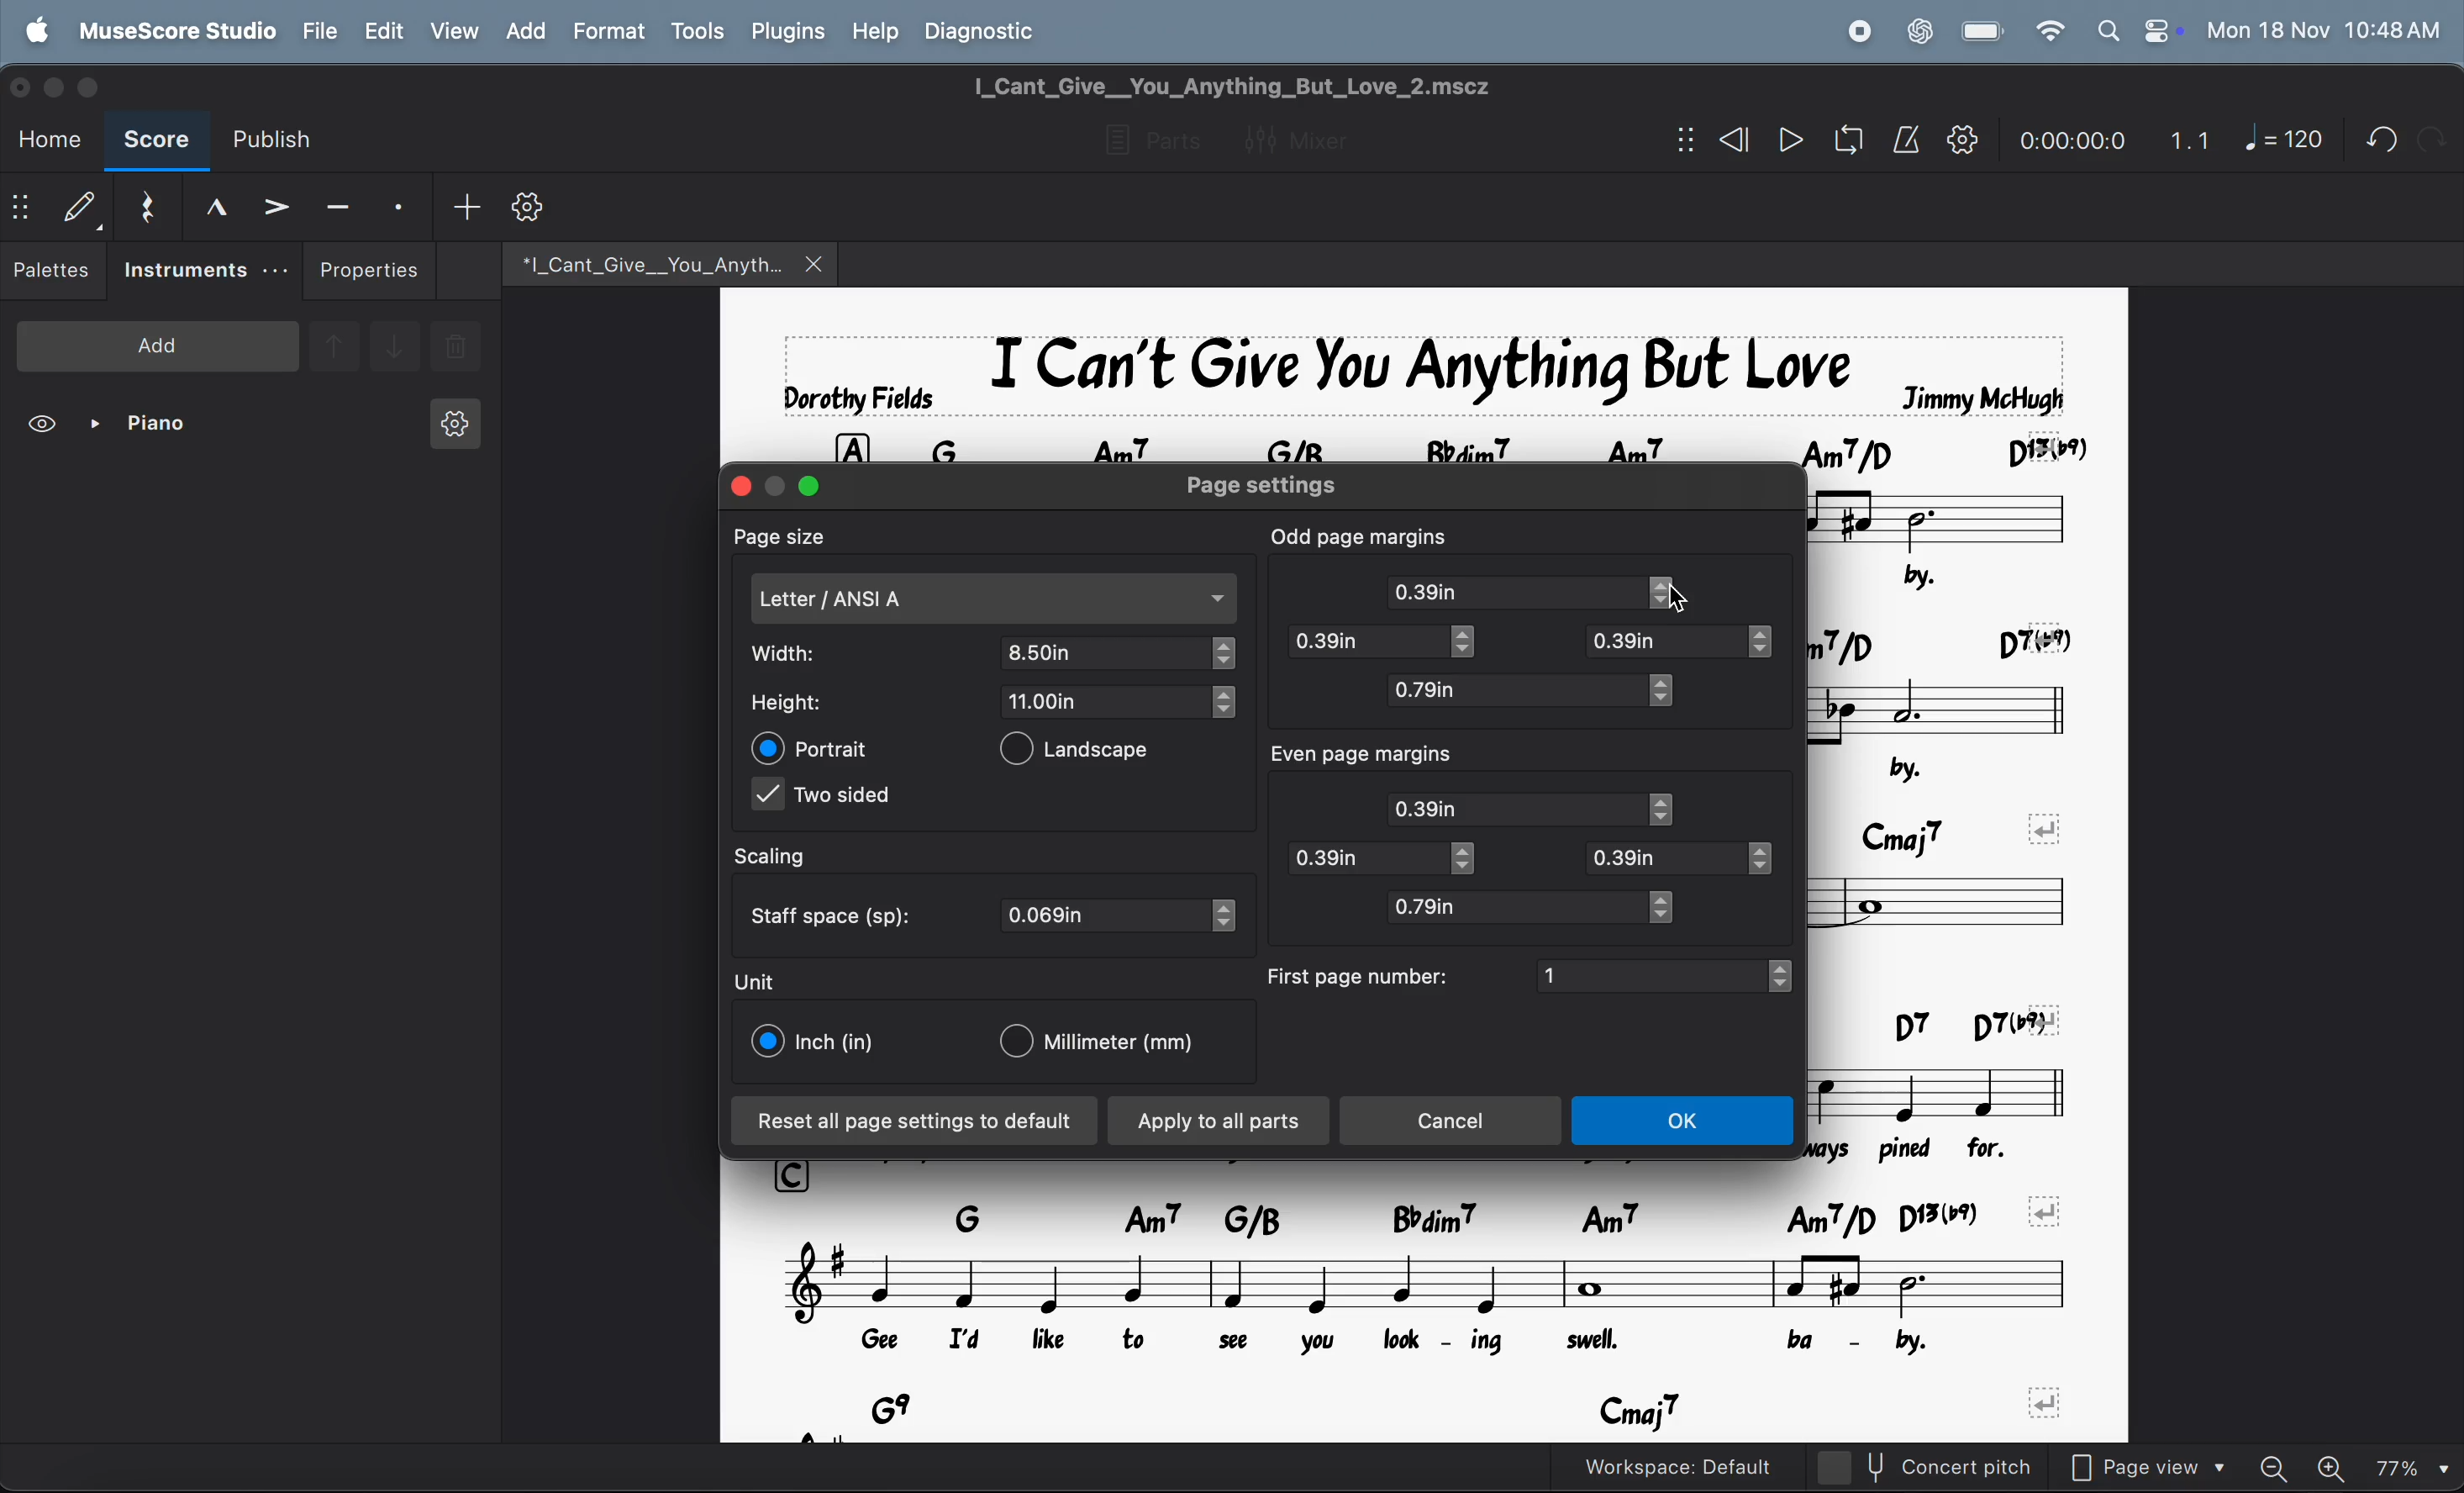 The height and width of the screenshot is (1493, 2464). What do you see at coordinates (1675, 594) in the screenshot?
I see `toggle` at bounding box center [1675, 594].